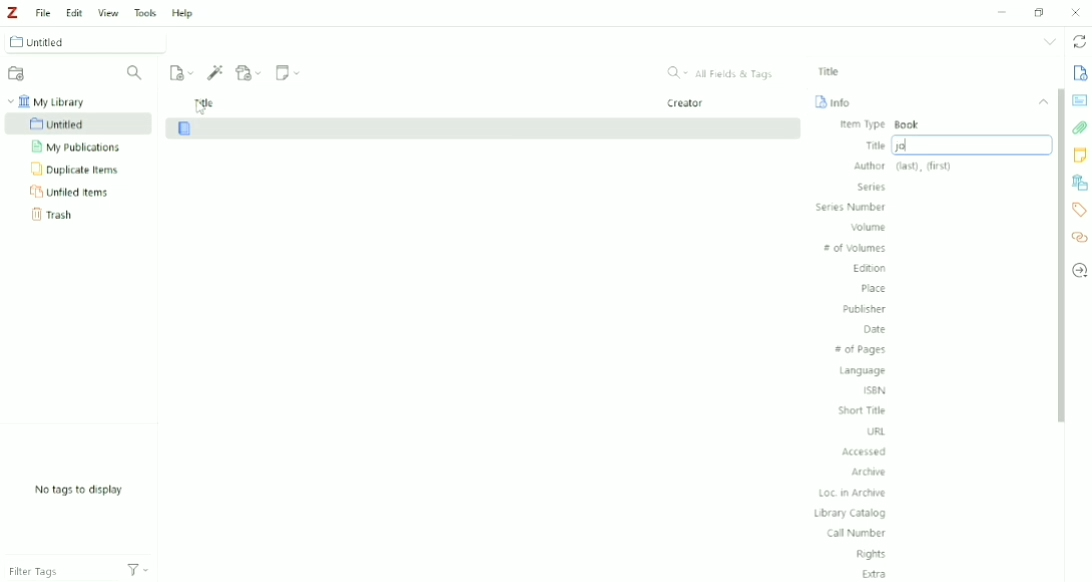  Describe the element at coordinates (875, 573) in the screenshot. I see `Extra` at that location.